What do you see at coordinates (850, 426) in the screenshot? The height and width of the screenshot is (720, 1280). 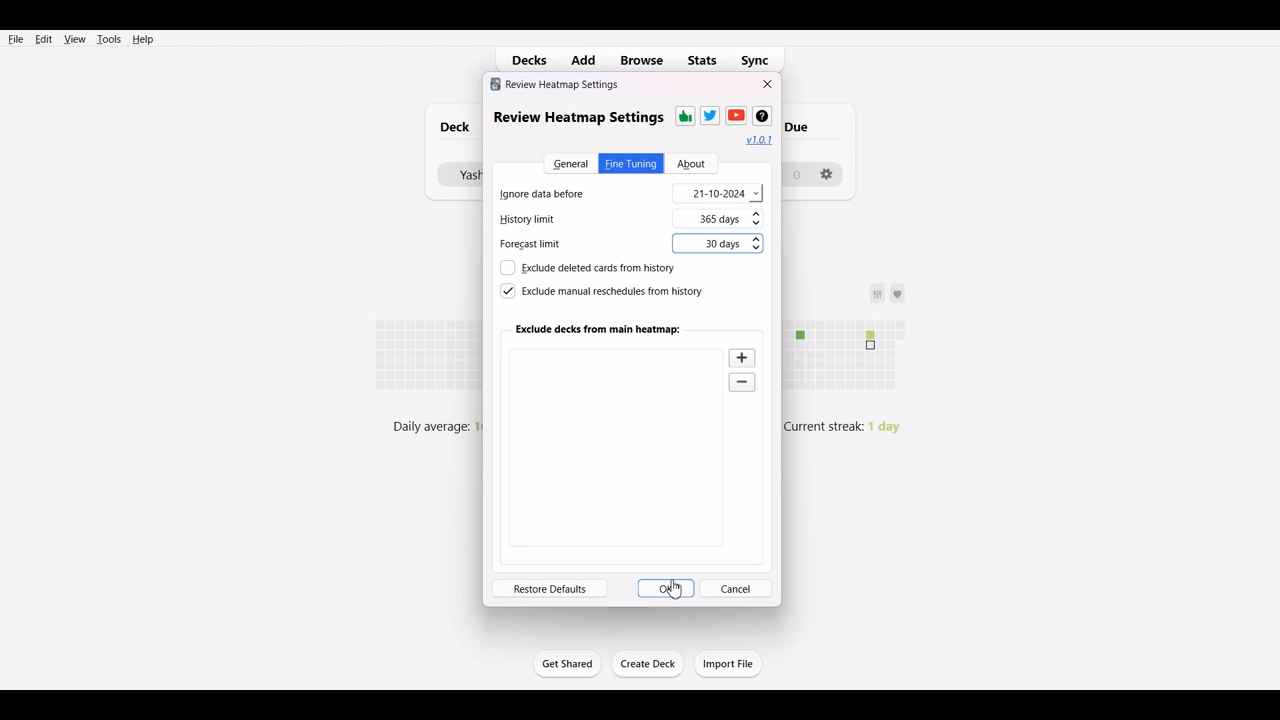 I see `Current streak: 1 day` at bounding box center [850, 426].